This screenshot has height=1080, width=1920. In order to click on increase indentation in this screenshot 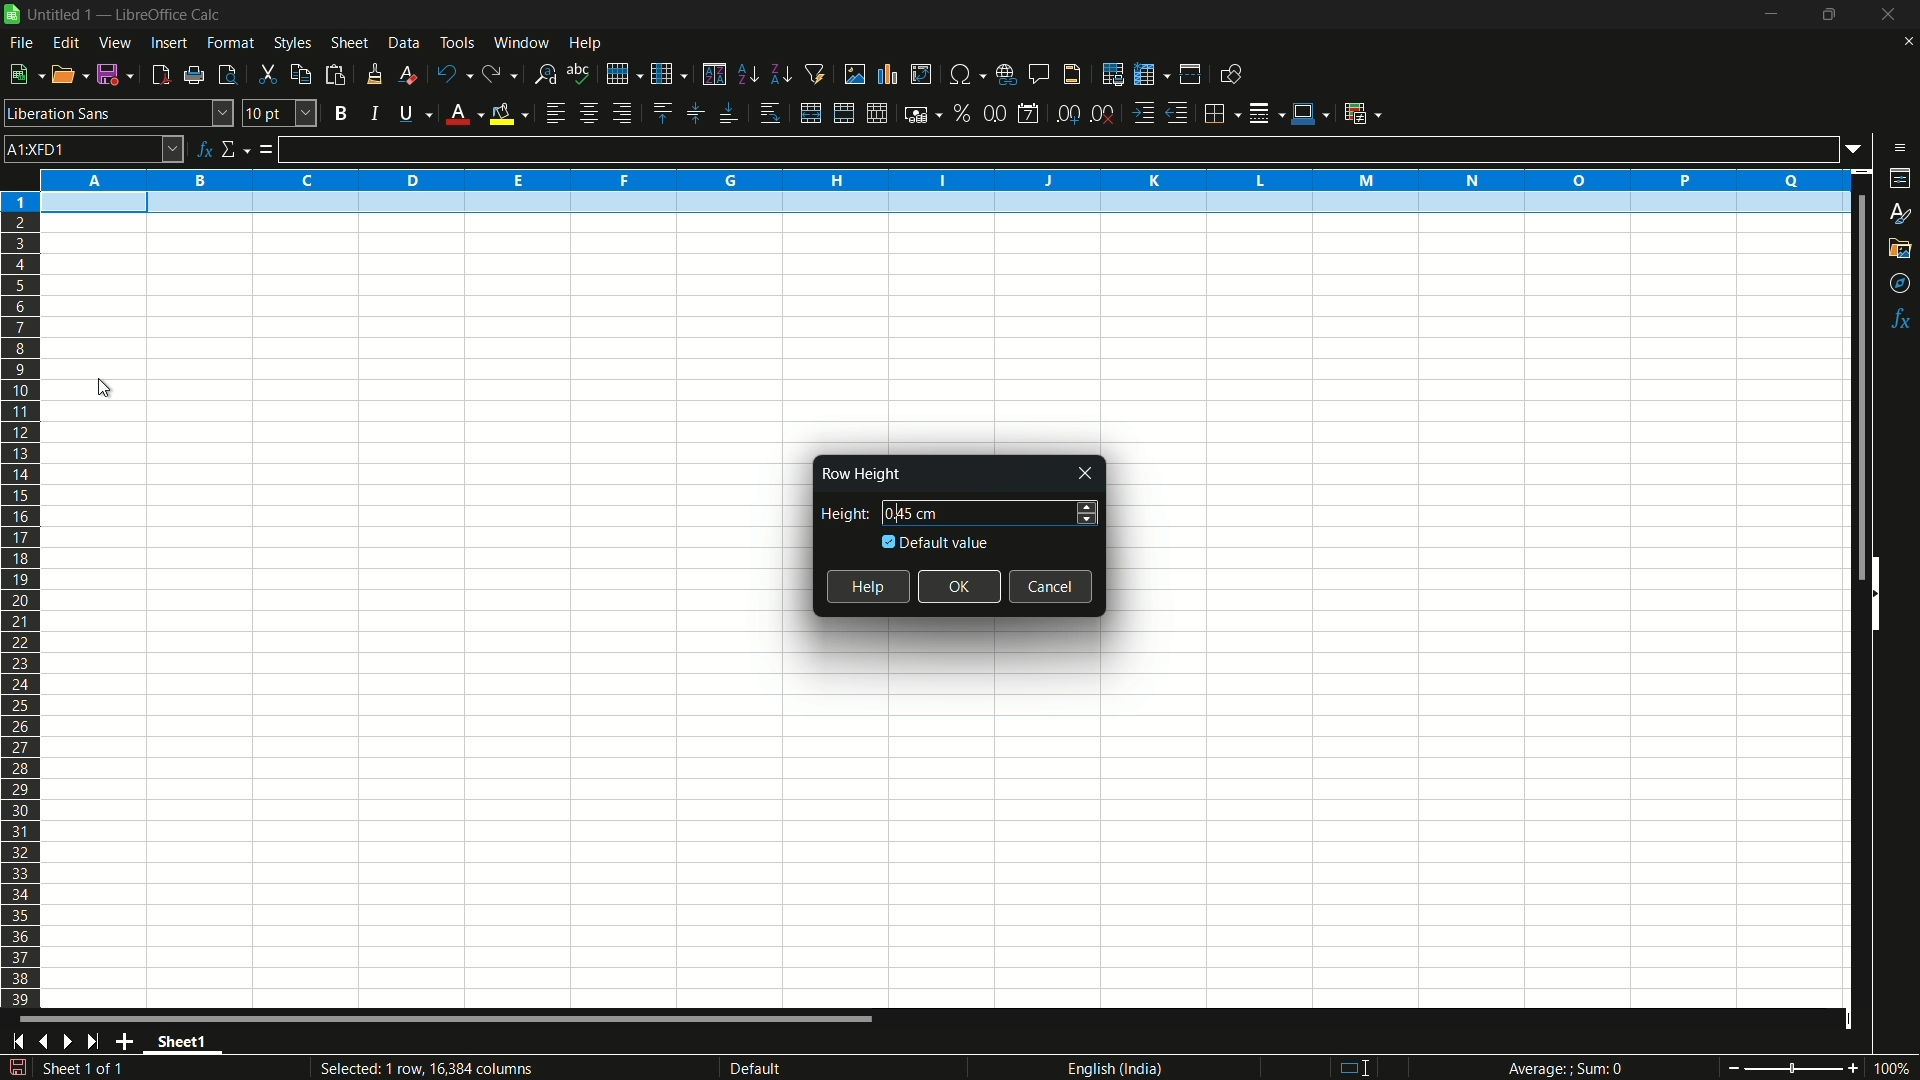, I will do `click(1144, 113)`.